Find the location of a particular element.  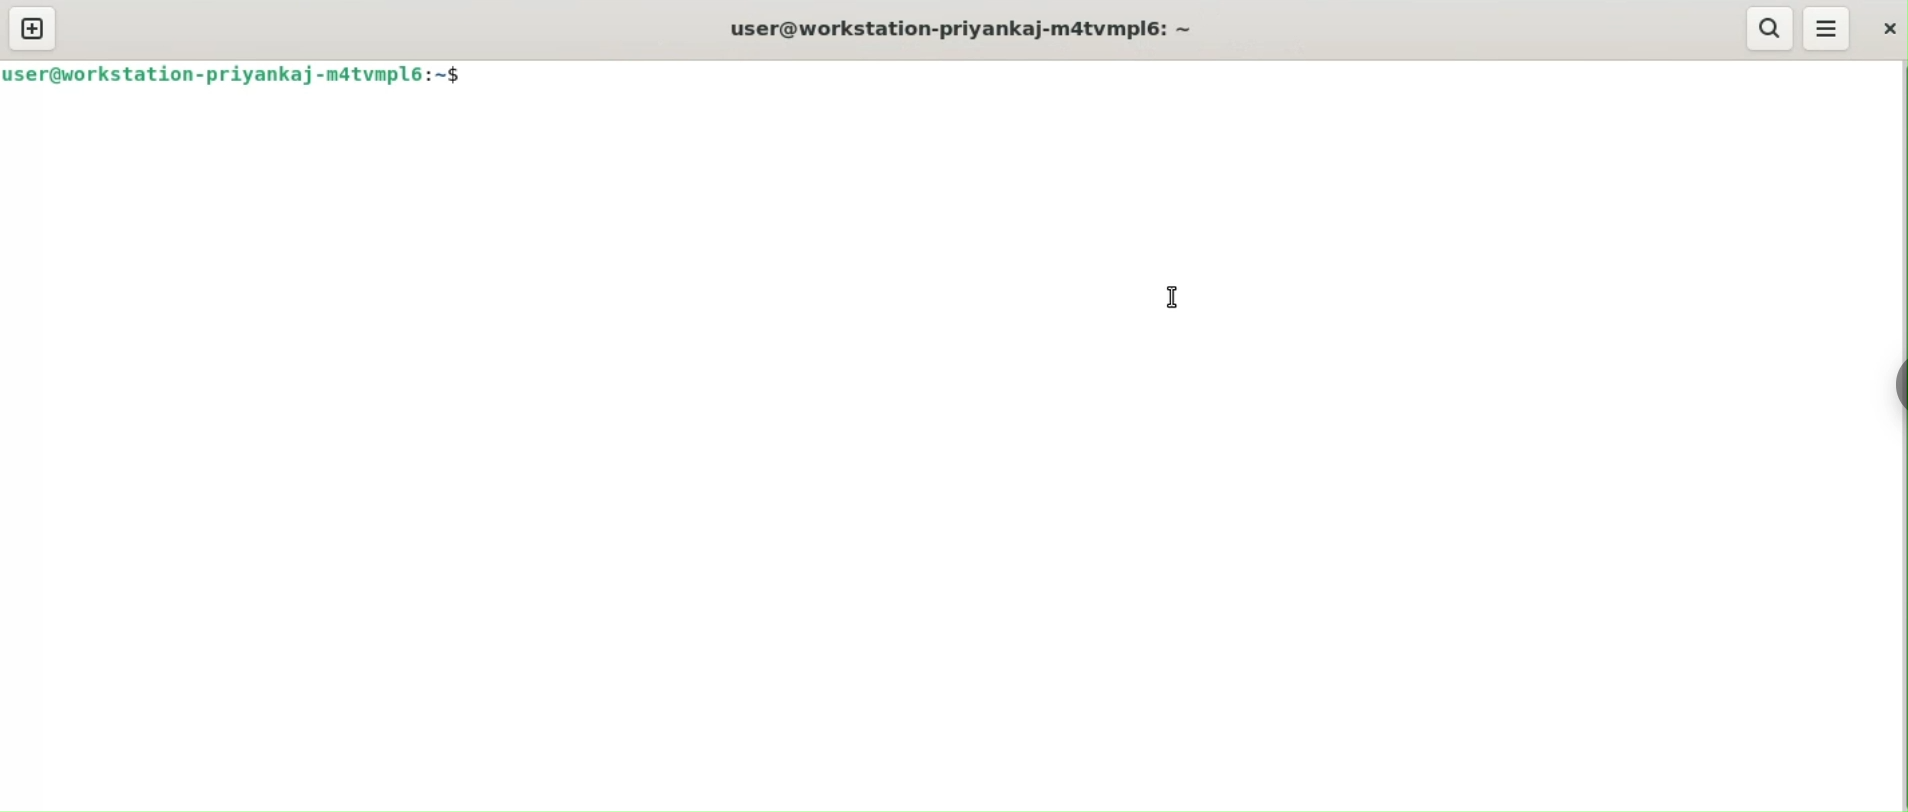

close is located at coordinates (1888, 29).